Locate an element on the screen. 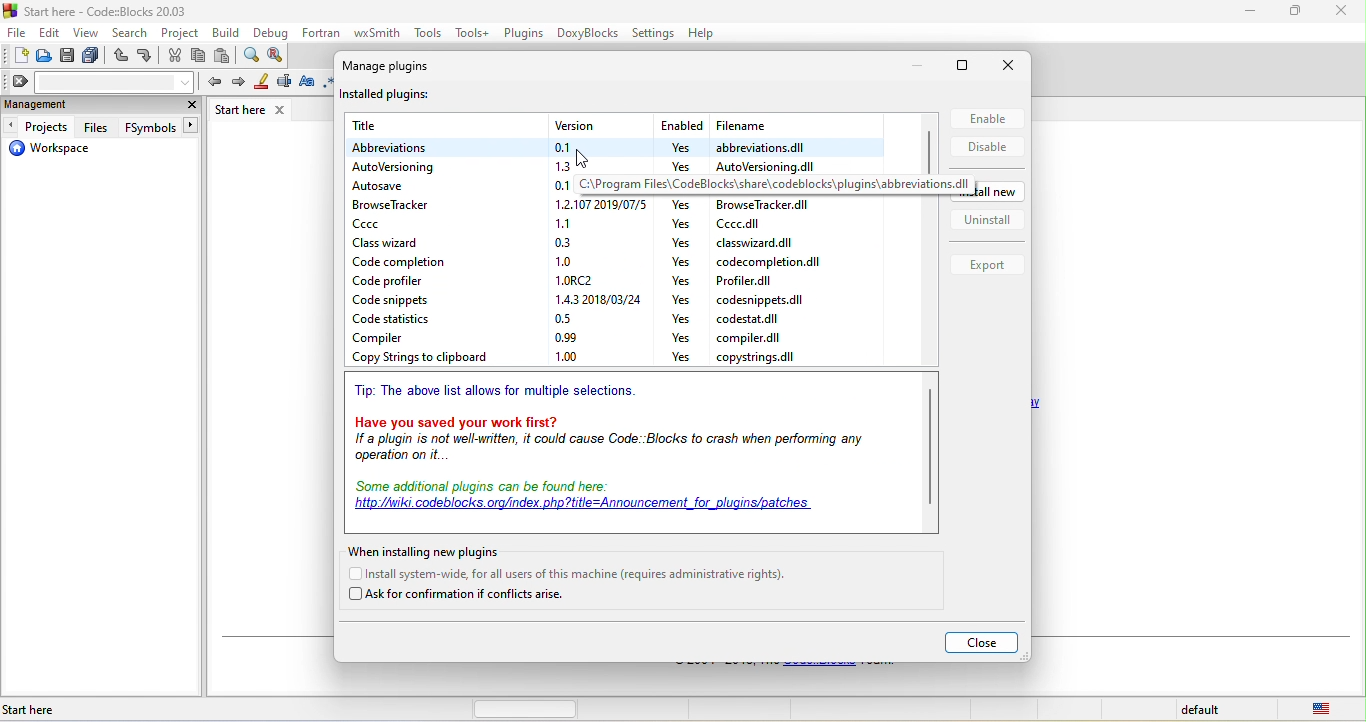  tools is located at coordinates (428, 34).